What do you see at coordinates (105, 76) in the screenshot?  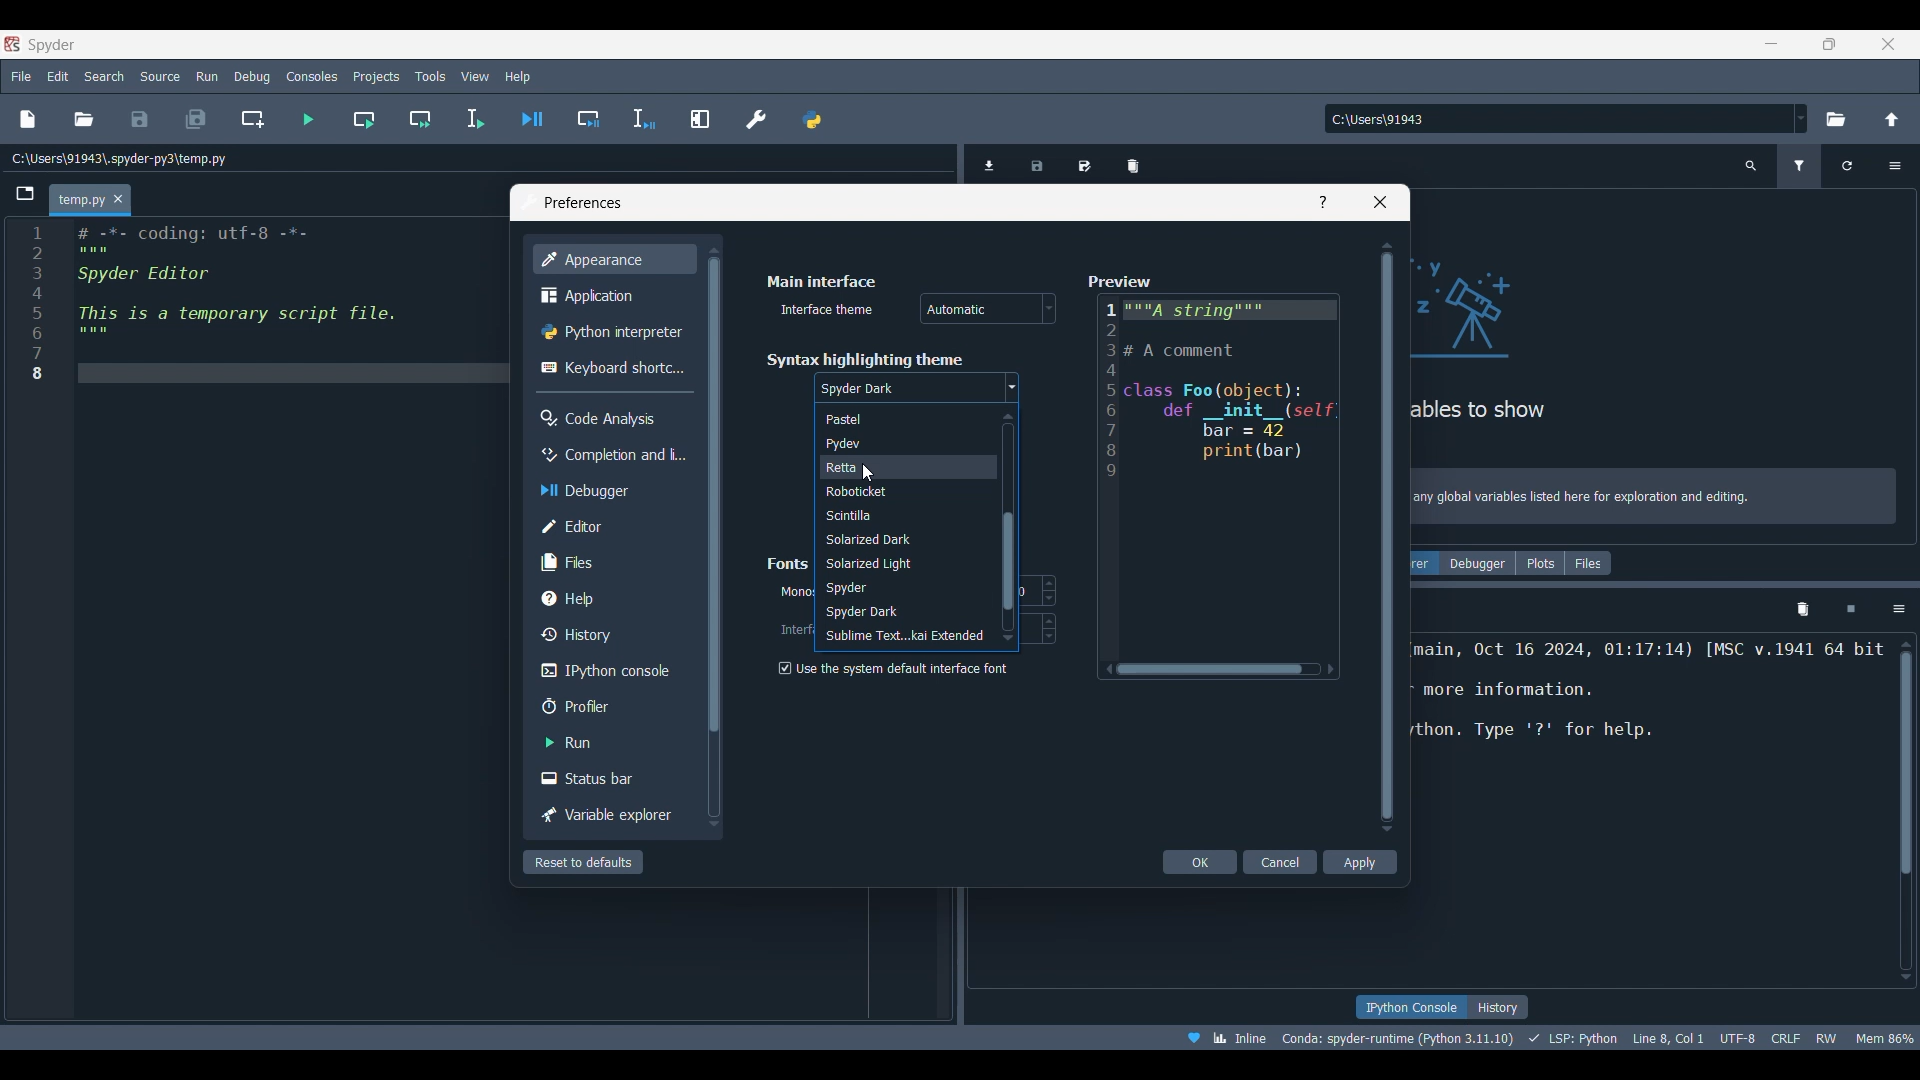 I see `Search menu` at bounding box center [105, 76].